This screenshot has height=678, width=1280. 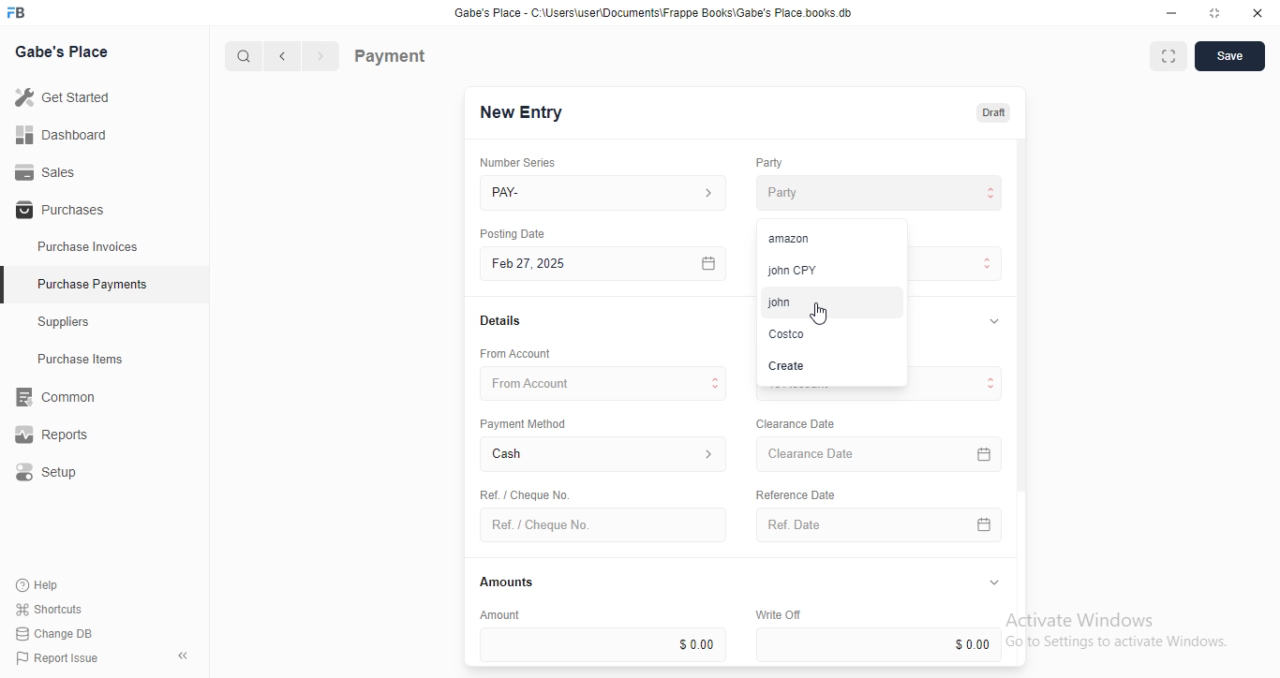 What do you see at coordinates (52, 658) in the screenshot?
I see `Report Issue` at bounding box center [52, 658].